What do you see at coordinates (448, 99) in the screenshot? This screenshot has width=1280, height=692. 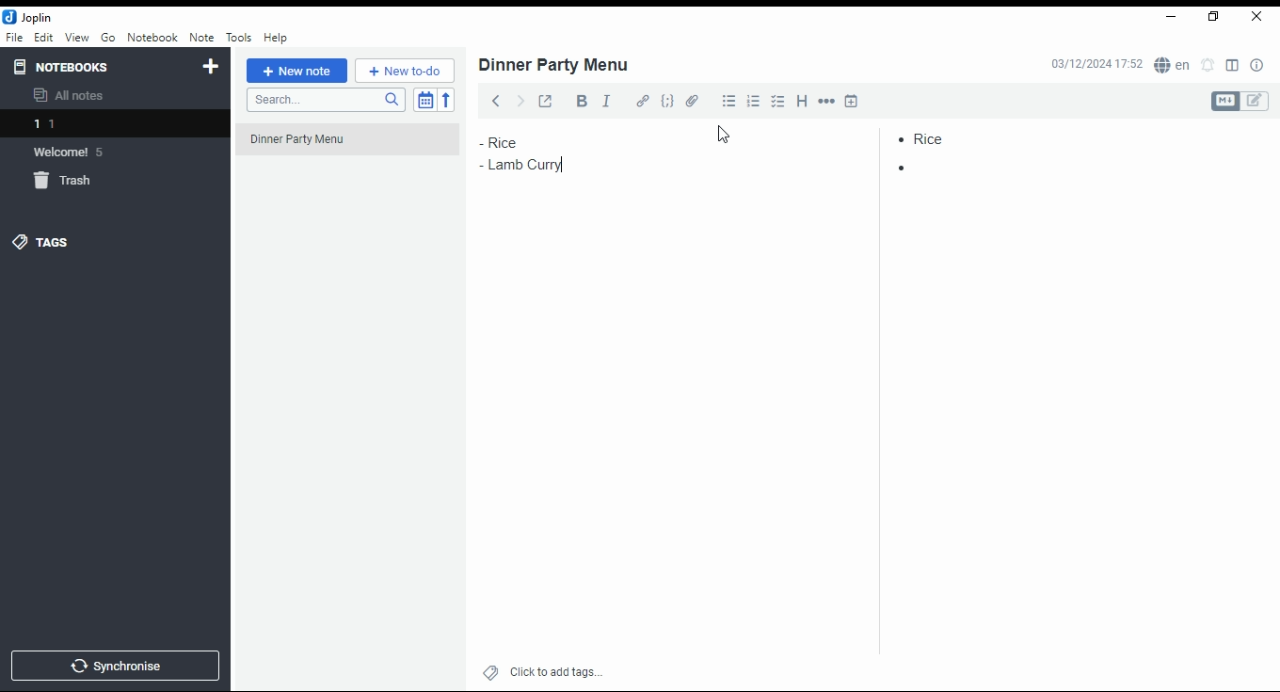 I see `reverse sort order` at bounding box center [448, 99].